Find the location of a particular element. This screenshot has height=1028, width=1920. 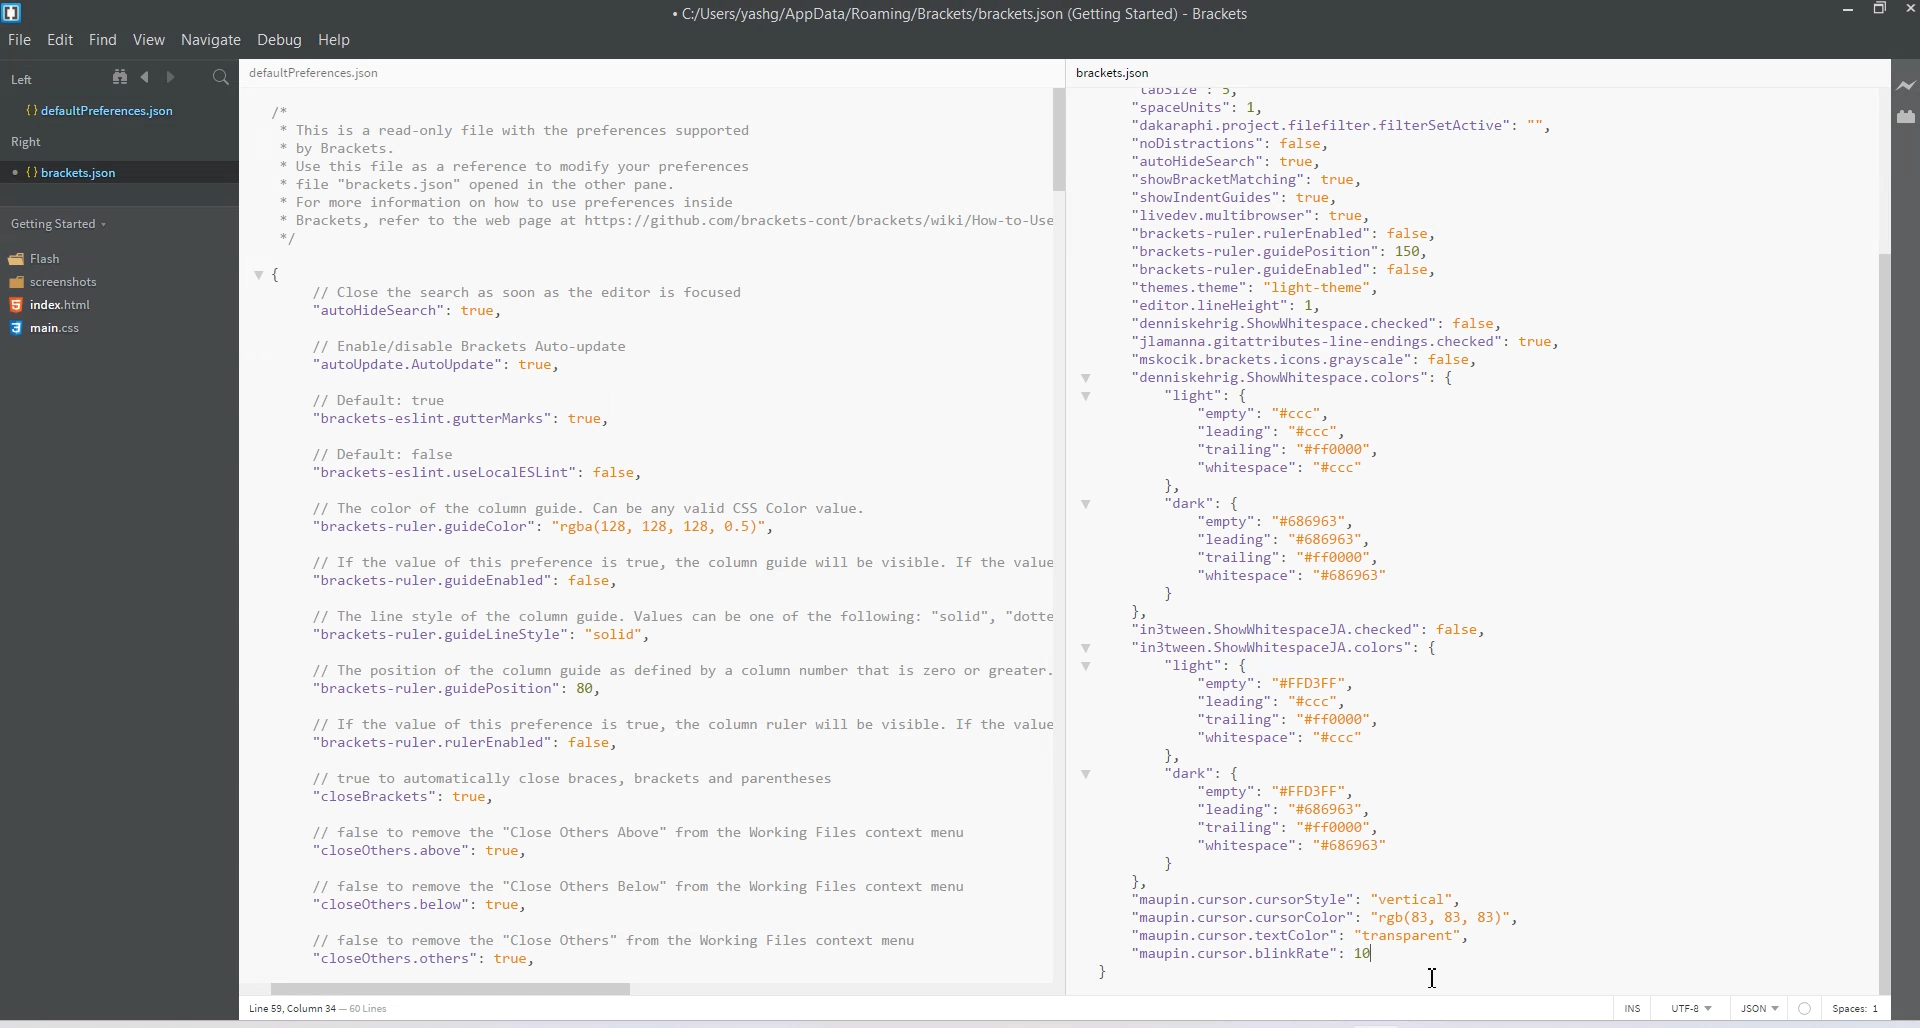

Help is located at coordinates (335, 40).